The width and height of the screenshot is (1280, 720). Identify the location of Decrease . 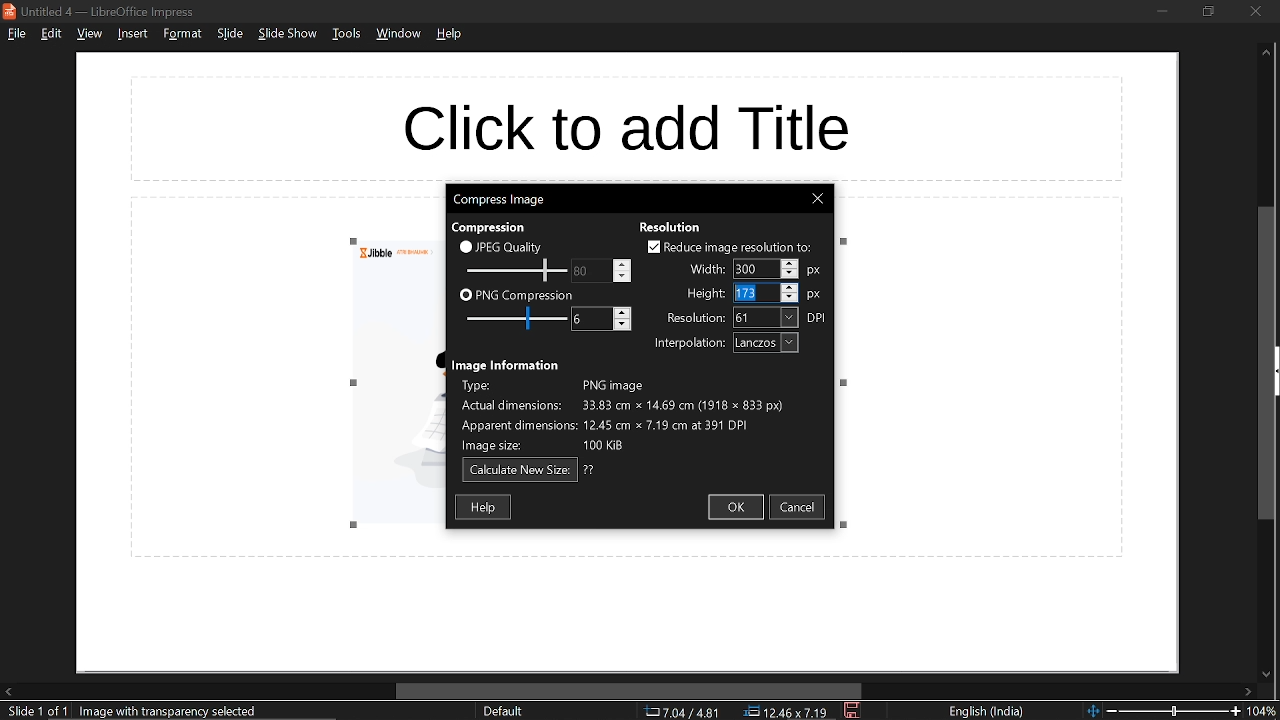
(790, 275).